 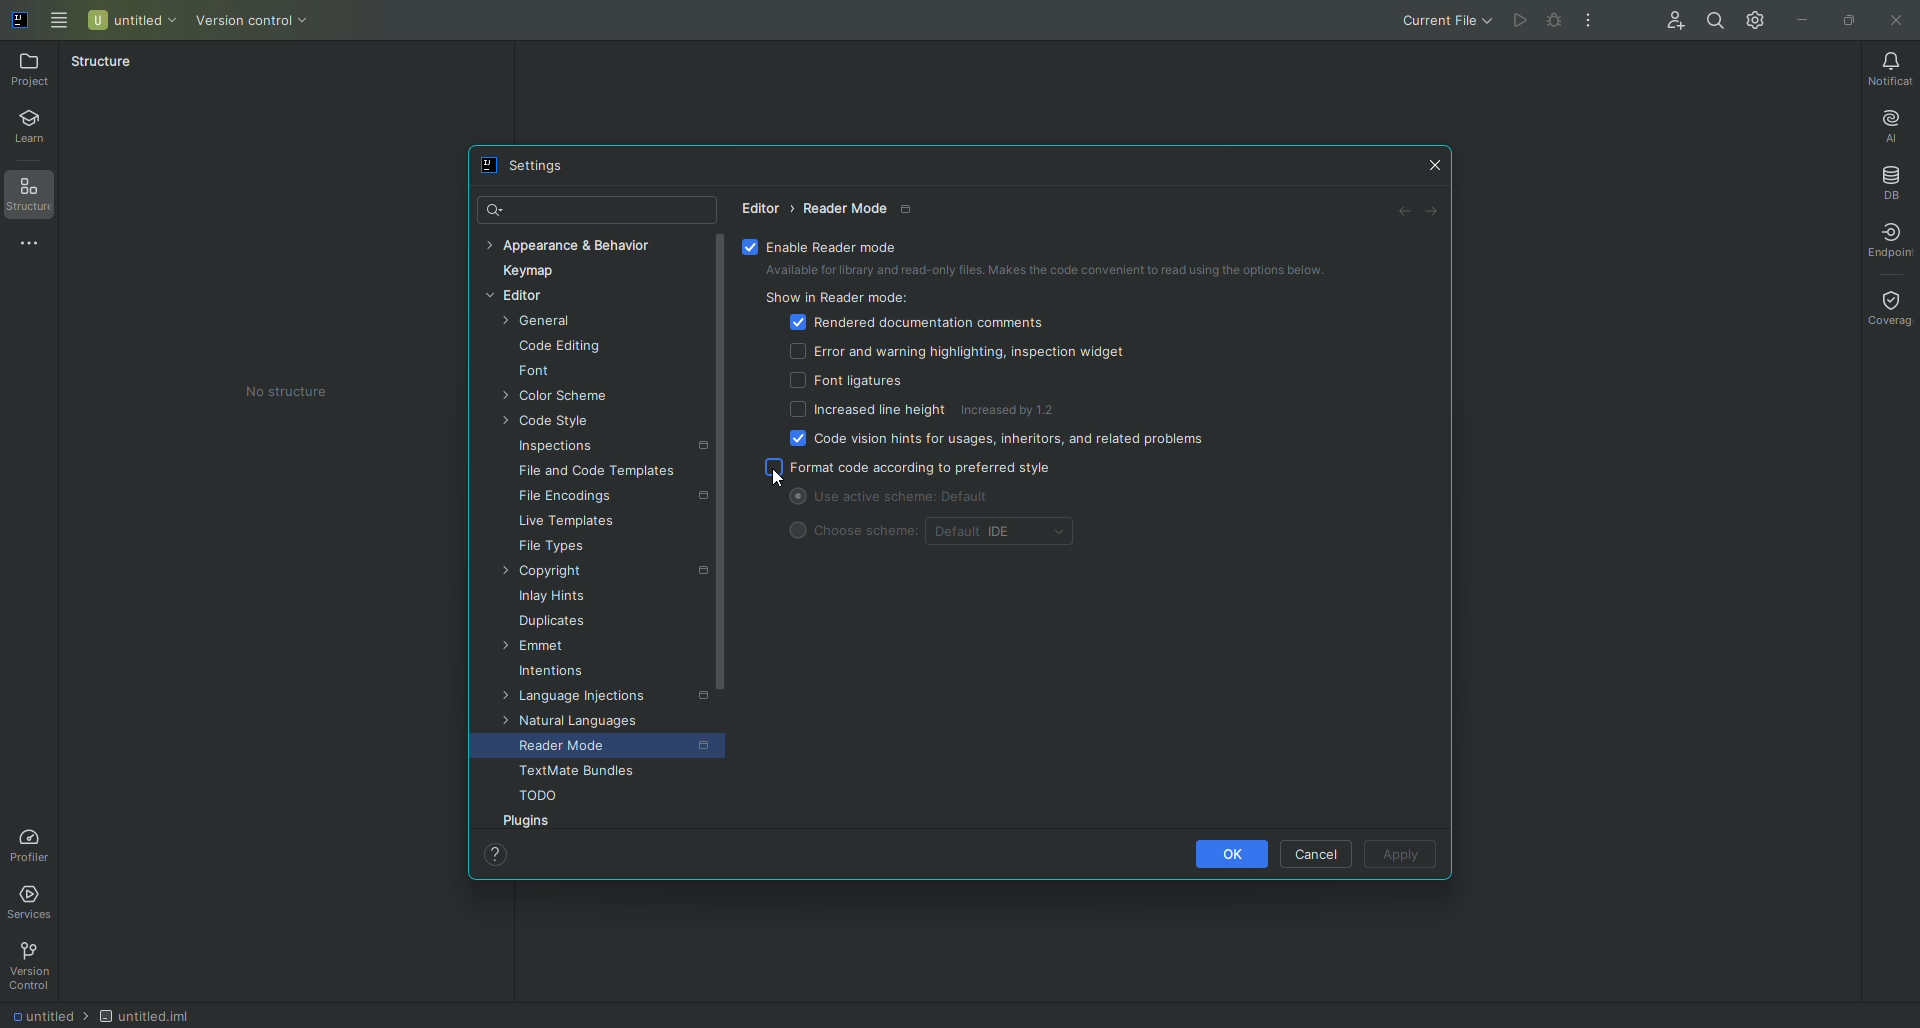 What do you see at coordinates (523, 164) in the screenshot?
I see `Settings` at bounding box center [523, 164].